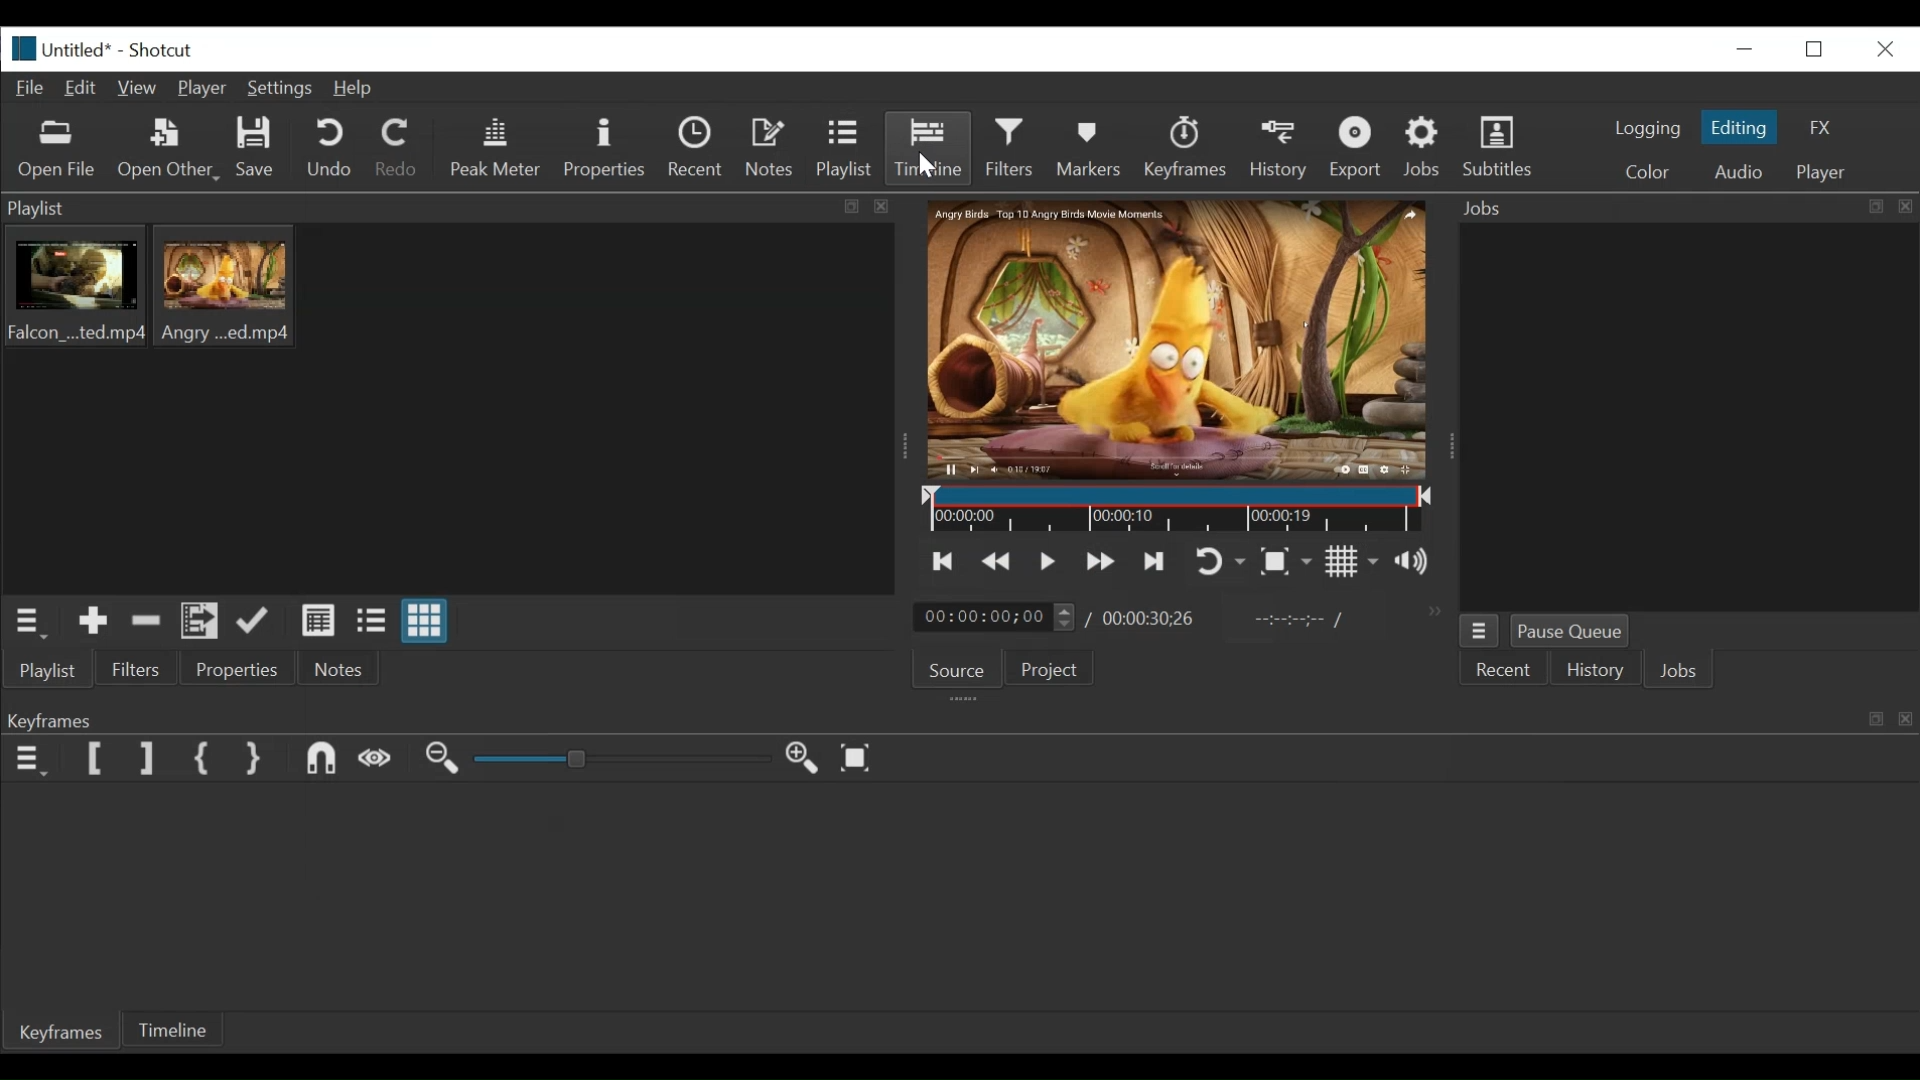 The width and height of the screenshot is (1920, 1080). Describe the element at coordinates (1571, 635) in the screenshot. I see `Pause Queue` at that location.